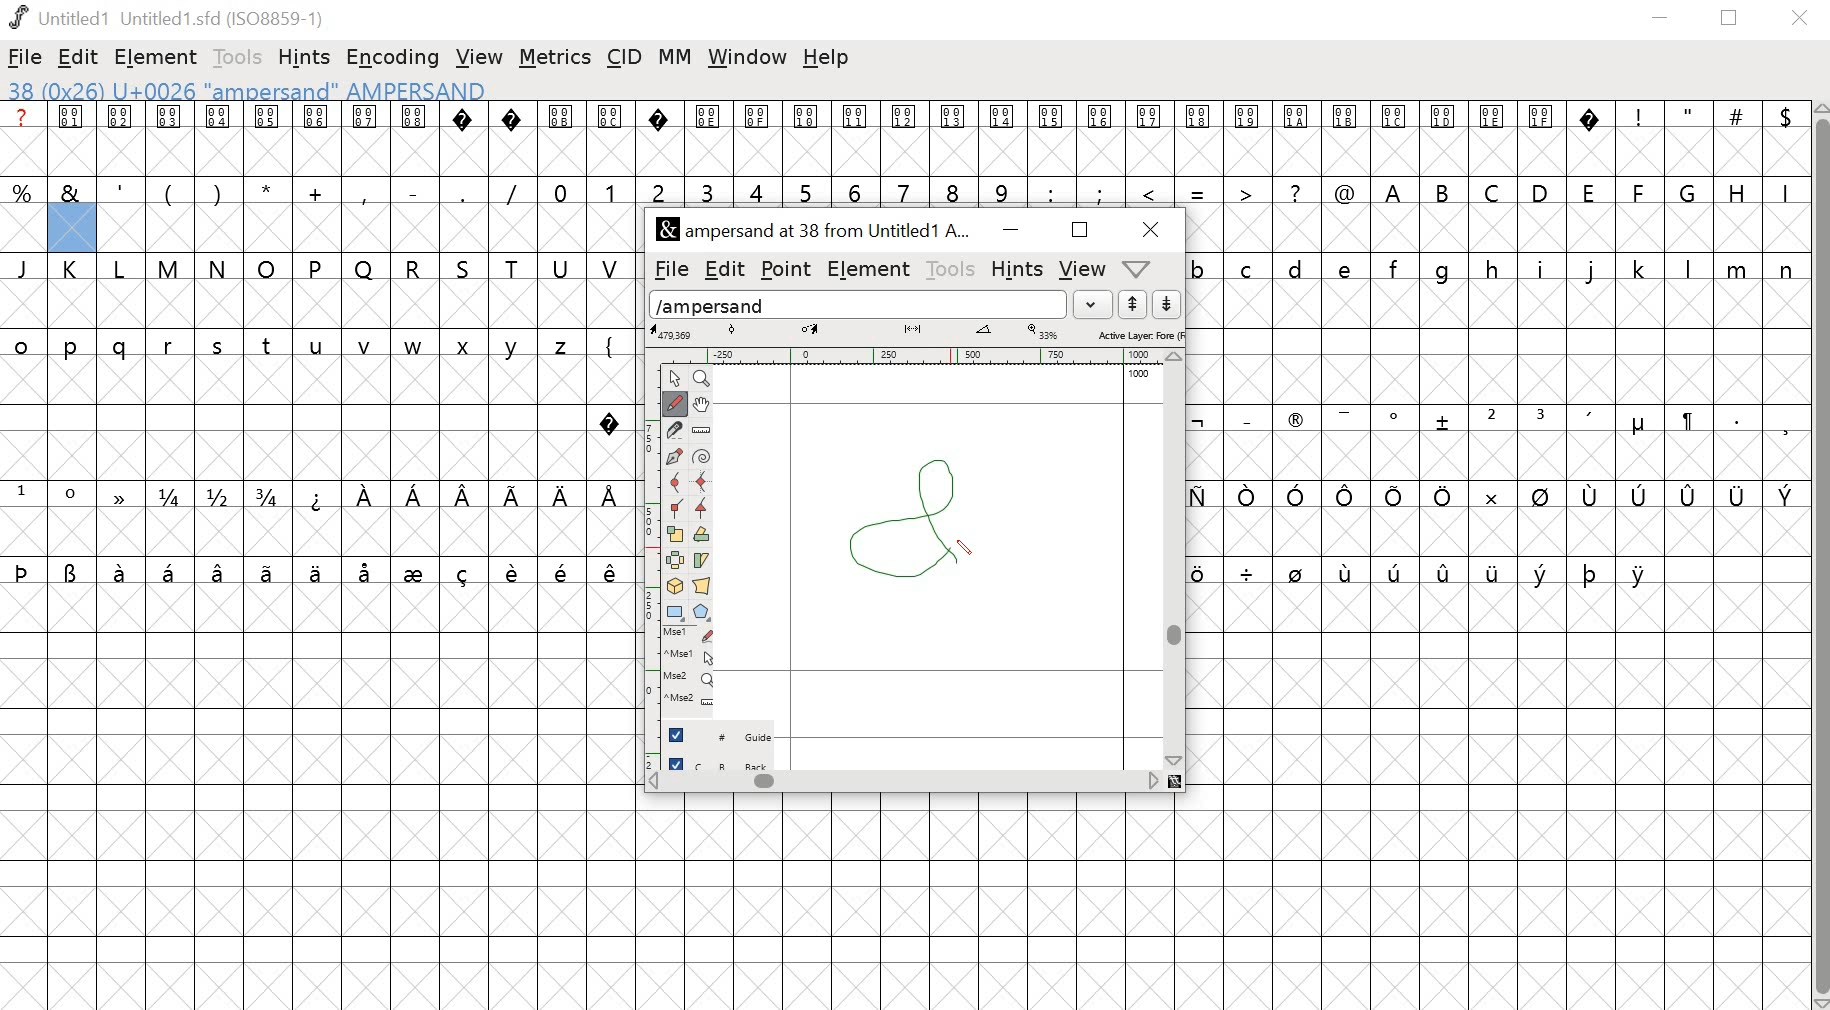 This screenshot has height=1010, width=1830. Describe the element at coordinates (984, 333) in the screenshot. I see `angle between points` at that location.